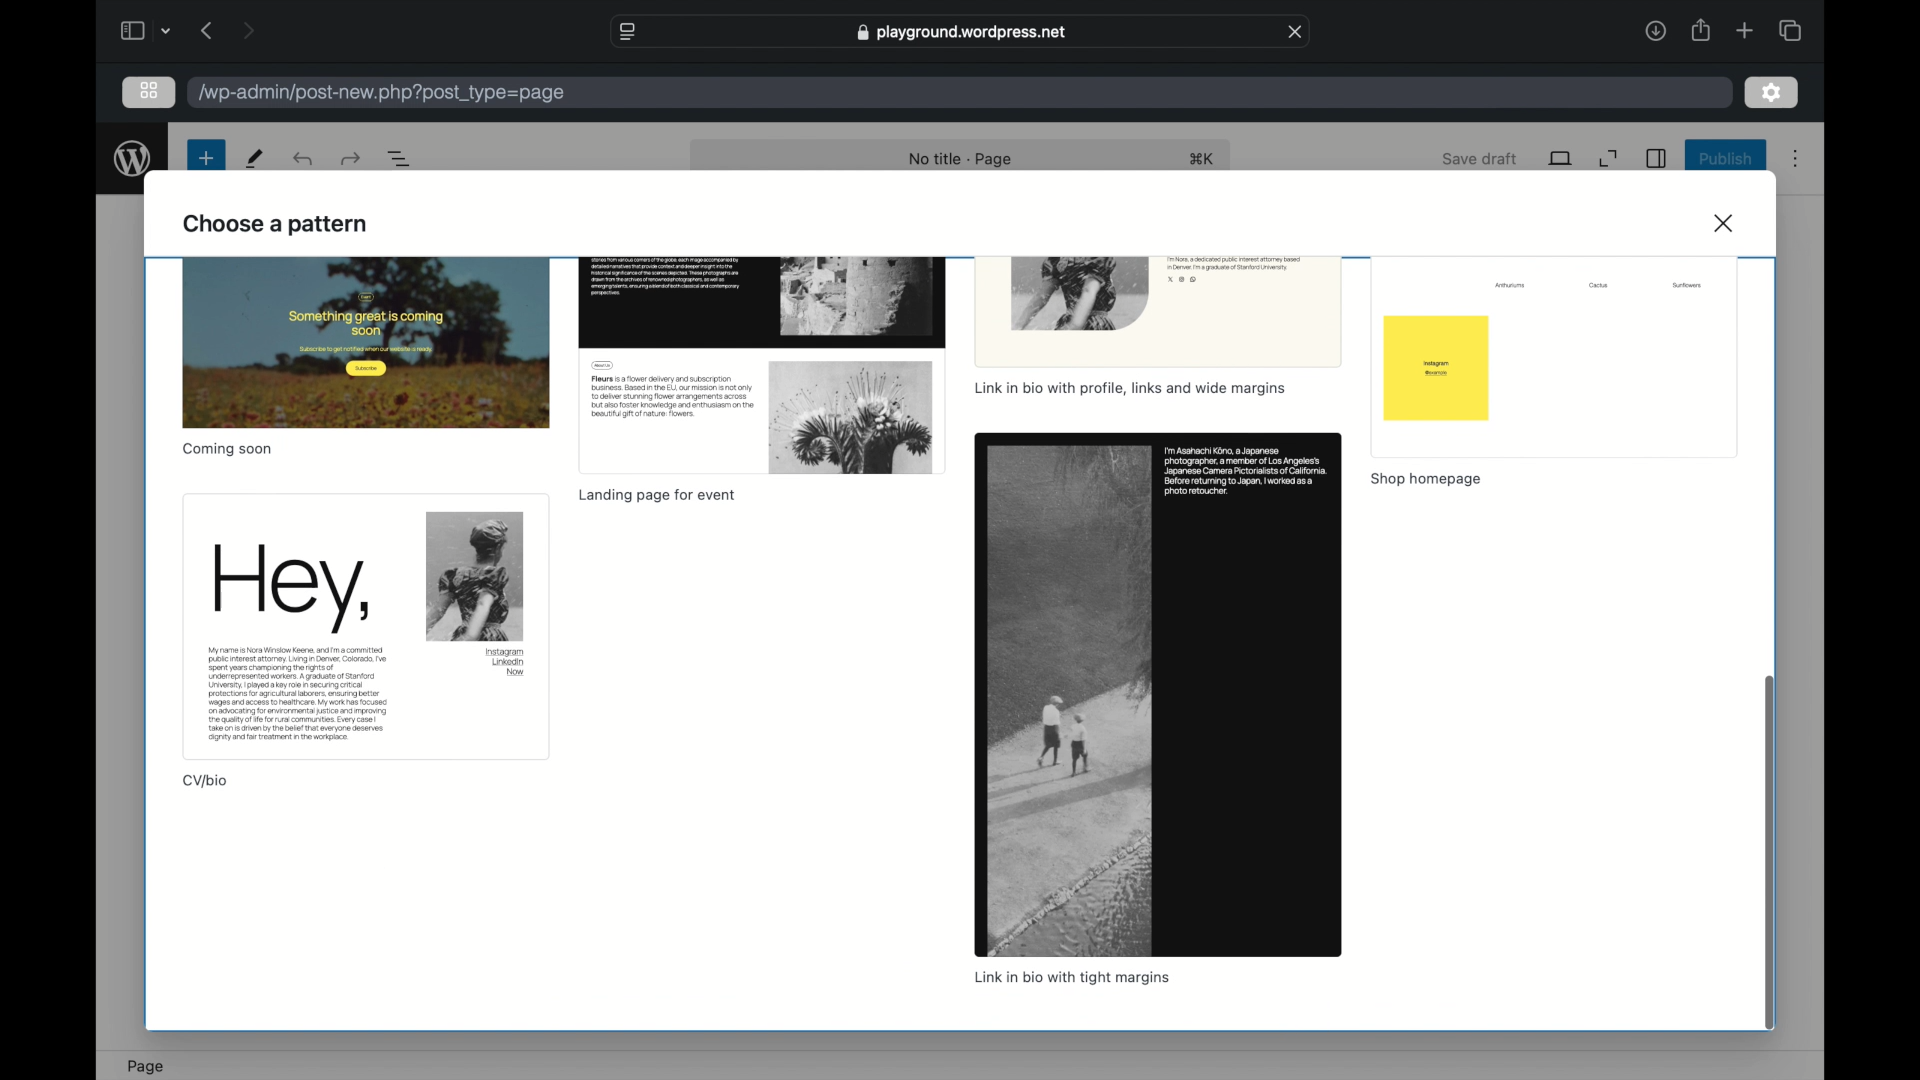 The width and height of the screenshot is (1920, 1080). I want to click on link in bio, so click(1069, 978).